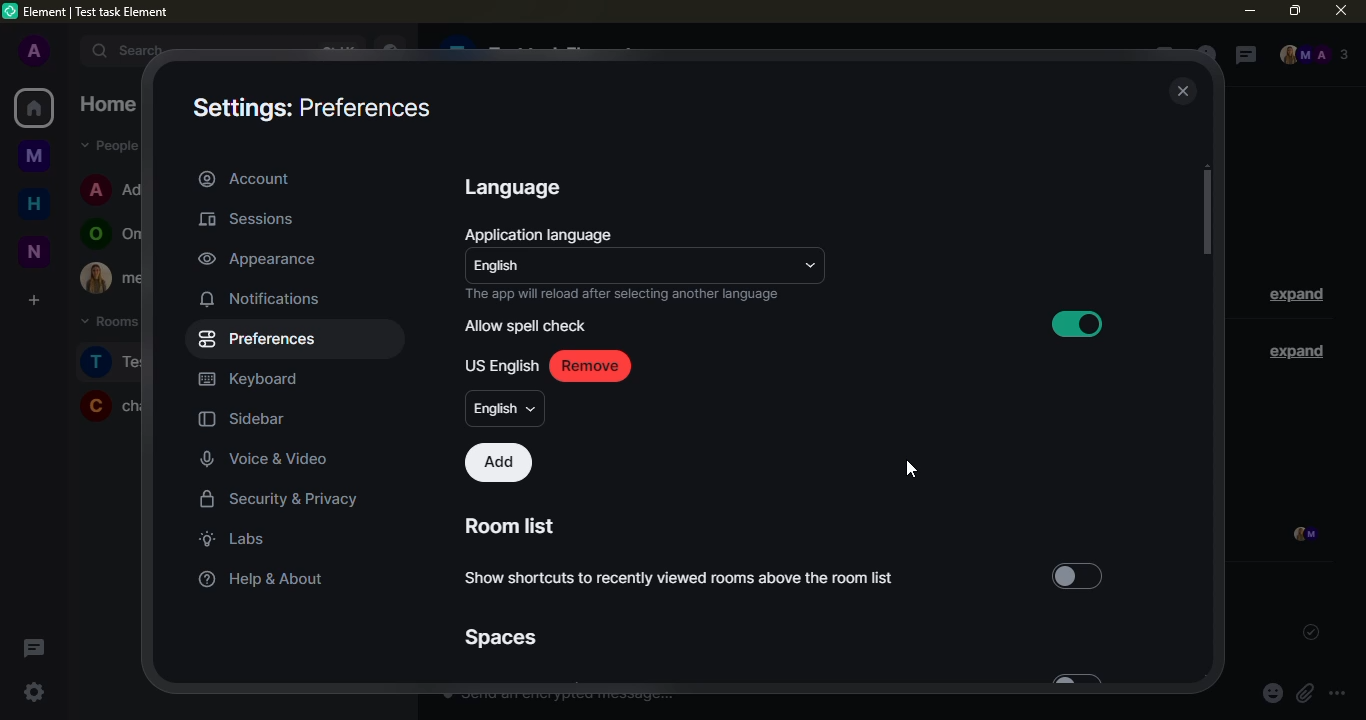  Describe the element at coordinates (1313, 56) in the screenshot. I see `people` at that location.